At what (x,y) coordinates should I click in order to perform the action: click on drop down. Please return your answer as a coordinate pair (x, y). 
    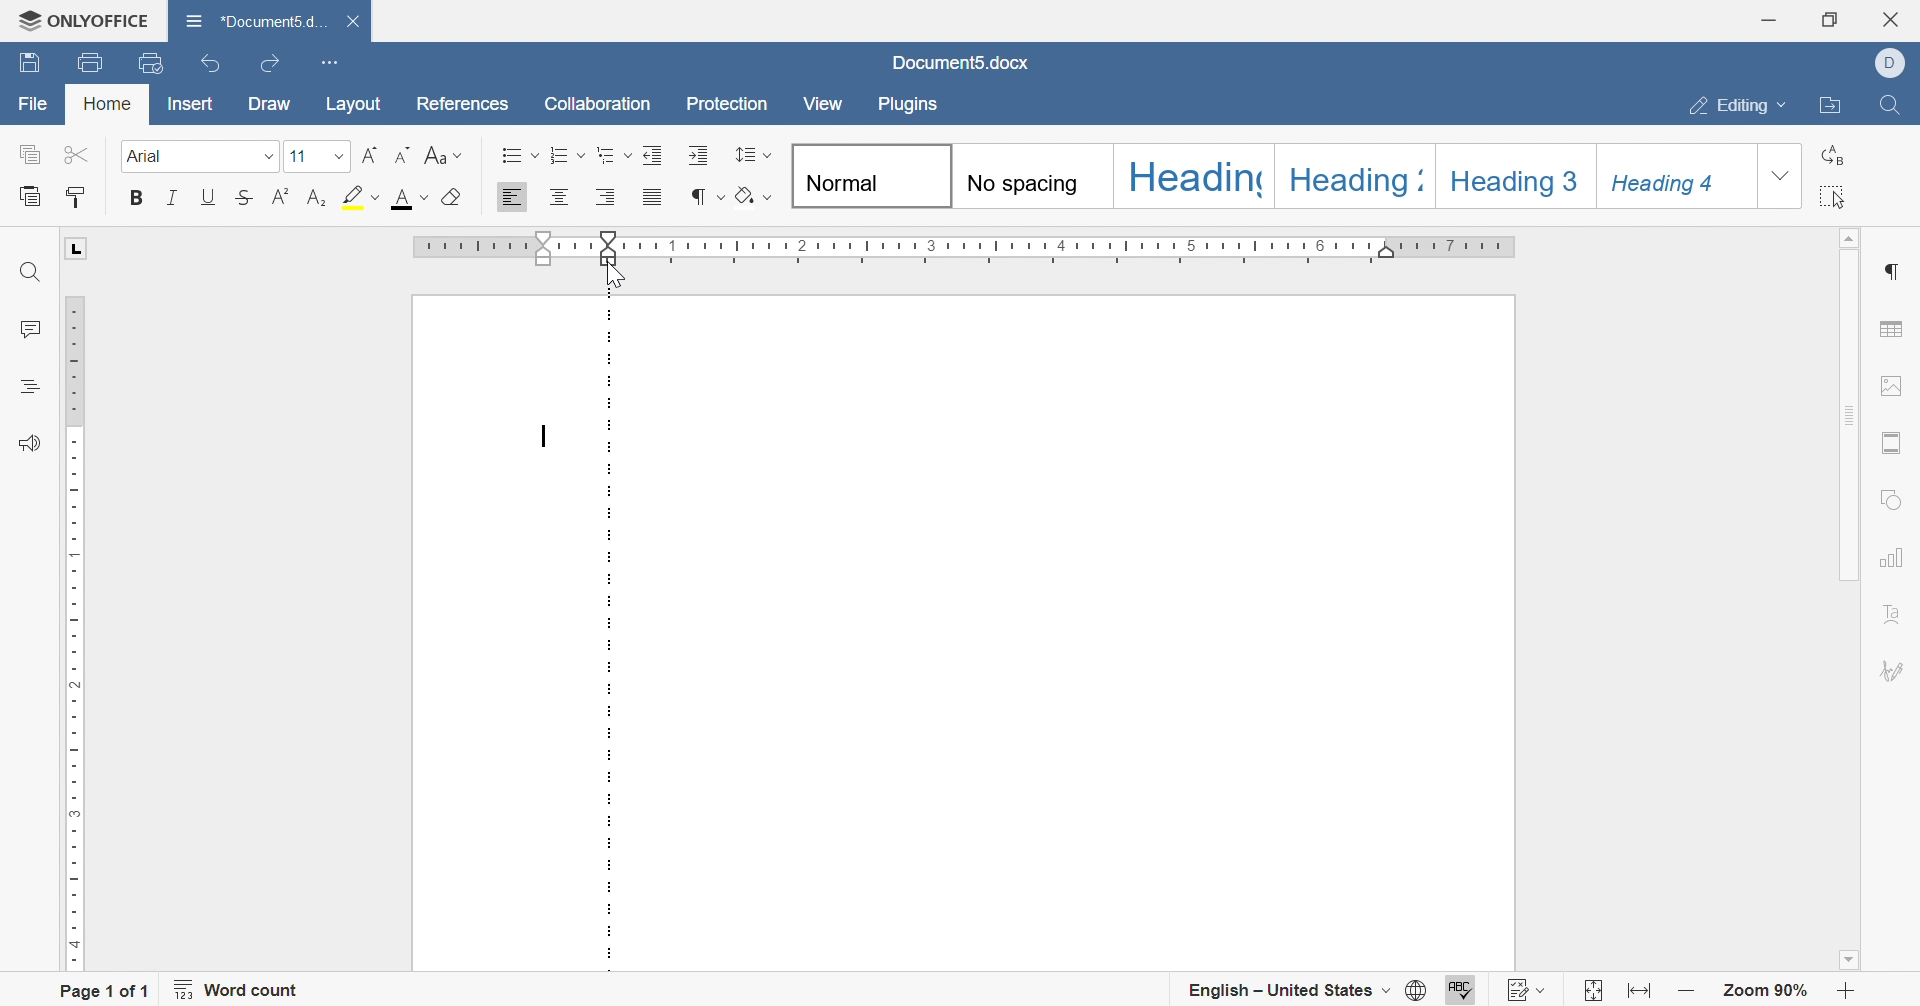
    Looking at the image, I should click on (1781, 178).